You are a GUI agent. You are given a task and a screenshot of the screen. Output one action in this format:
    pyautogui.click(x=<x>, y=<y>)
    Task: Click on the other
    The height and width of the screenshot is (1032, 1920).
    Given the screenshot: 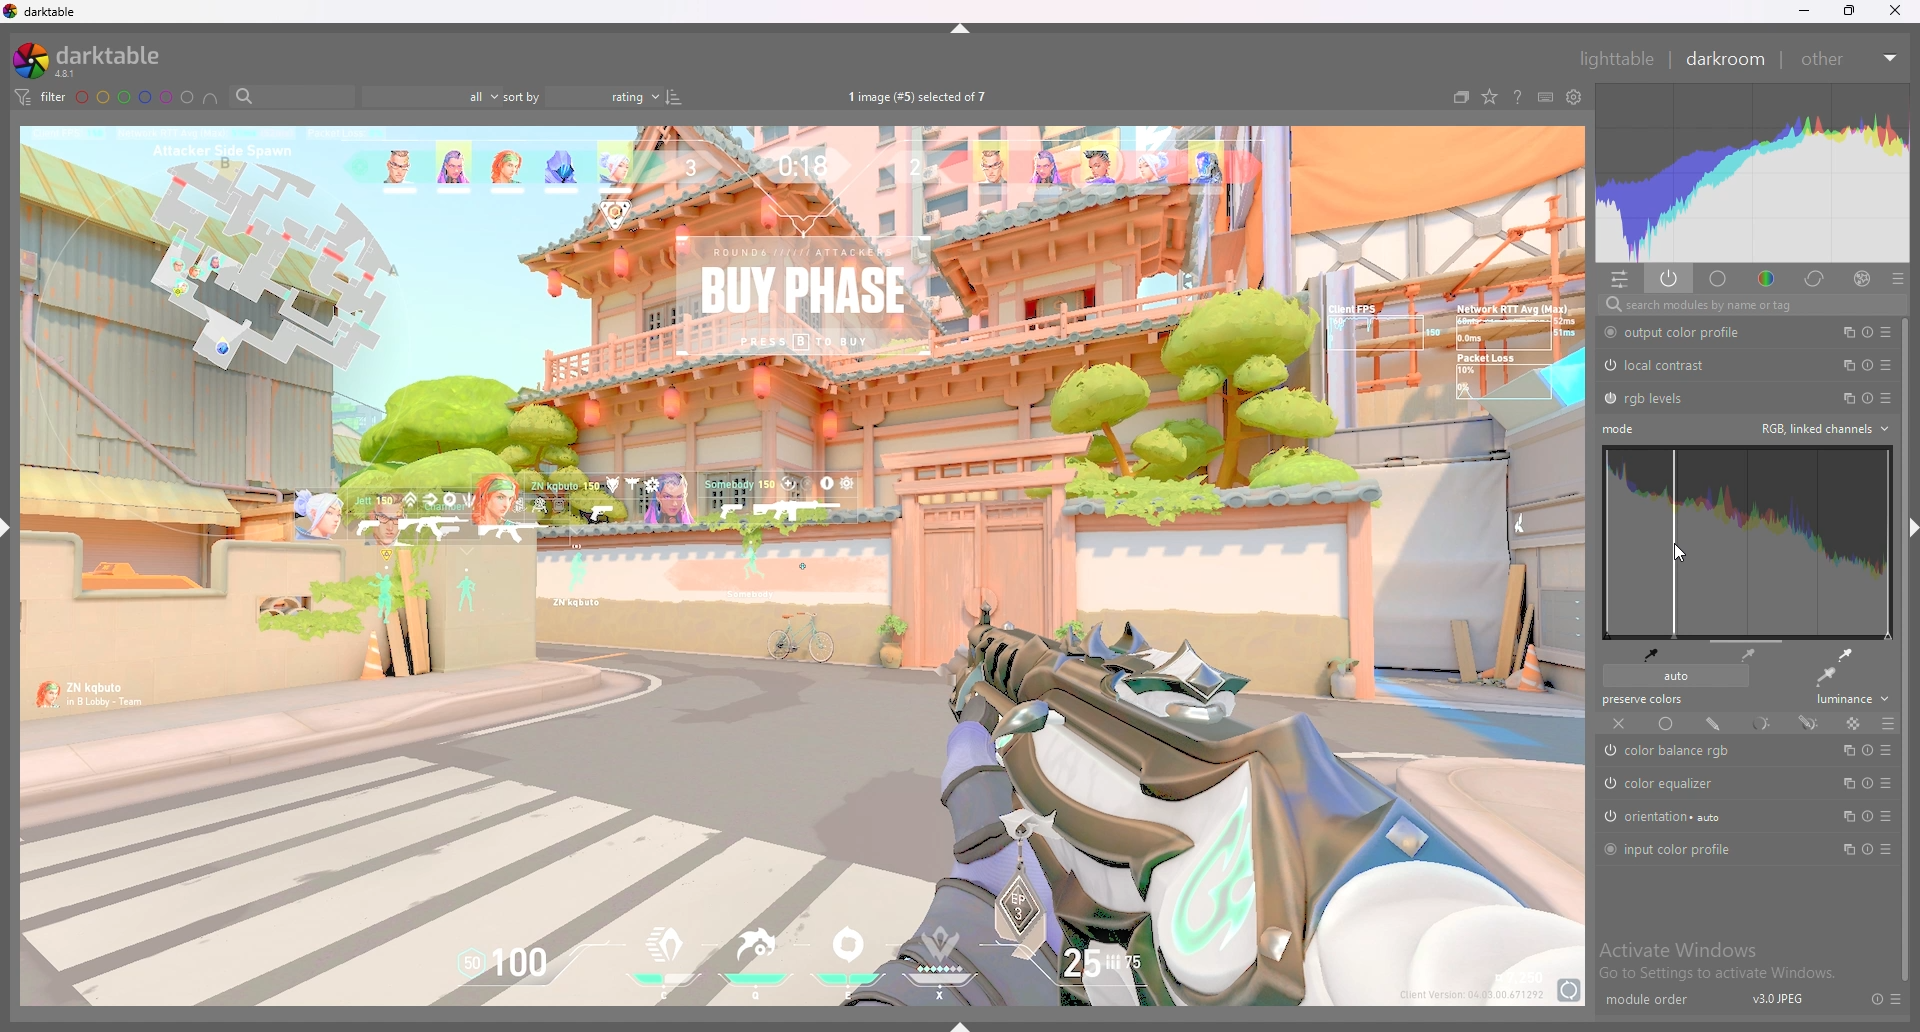 What is the action you would take?
    pyautogui.click(x=1846, y=59)
    